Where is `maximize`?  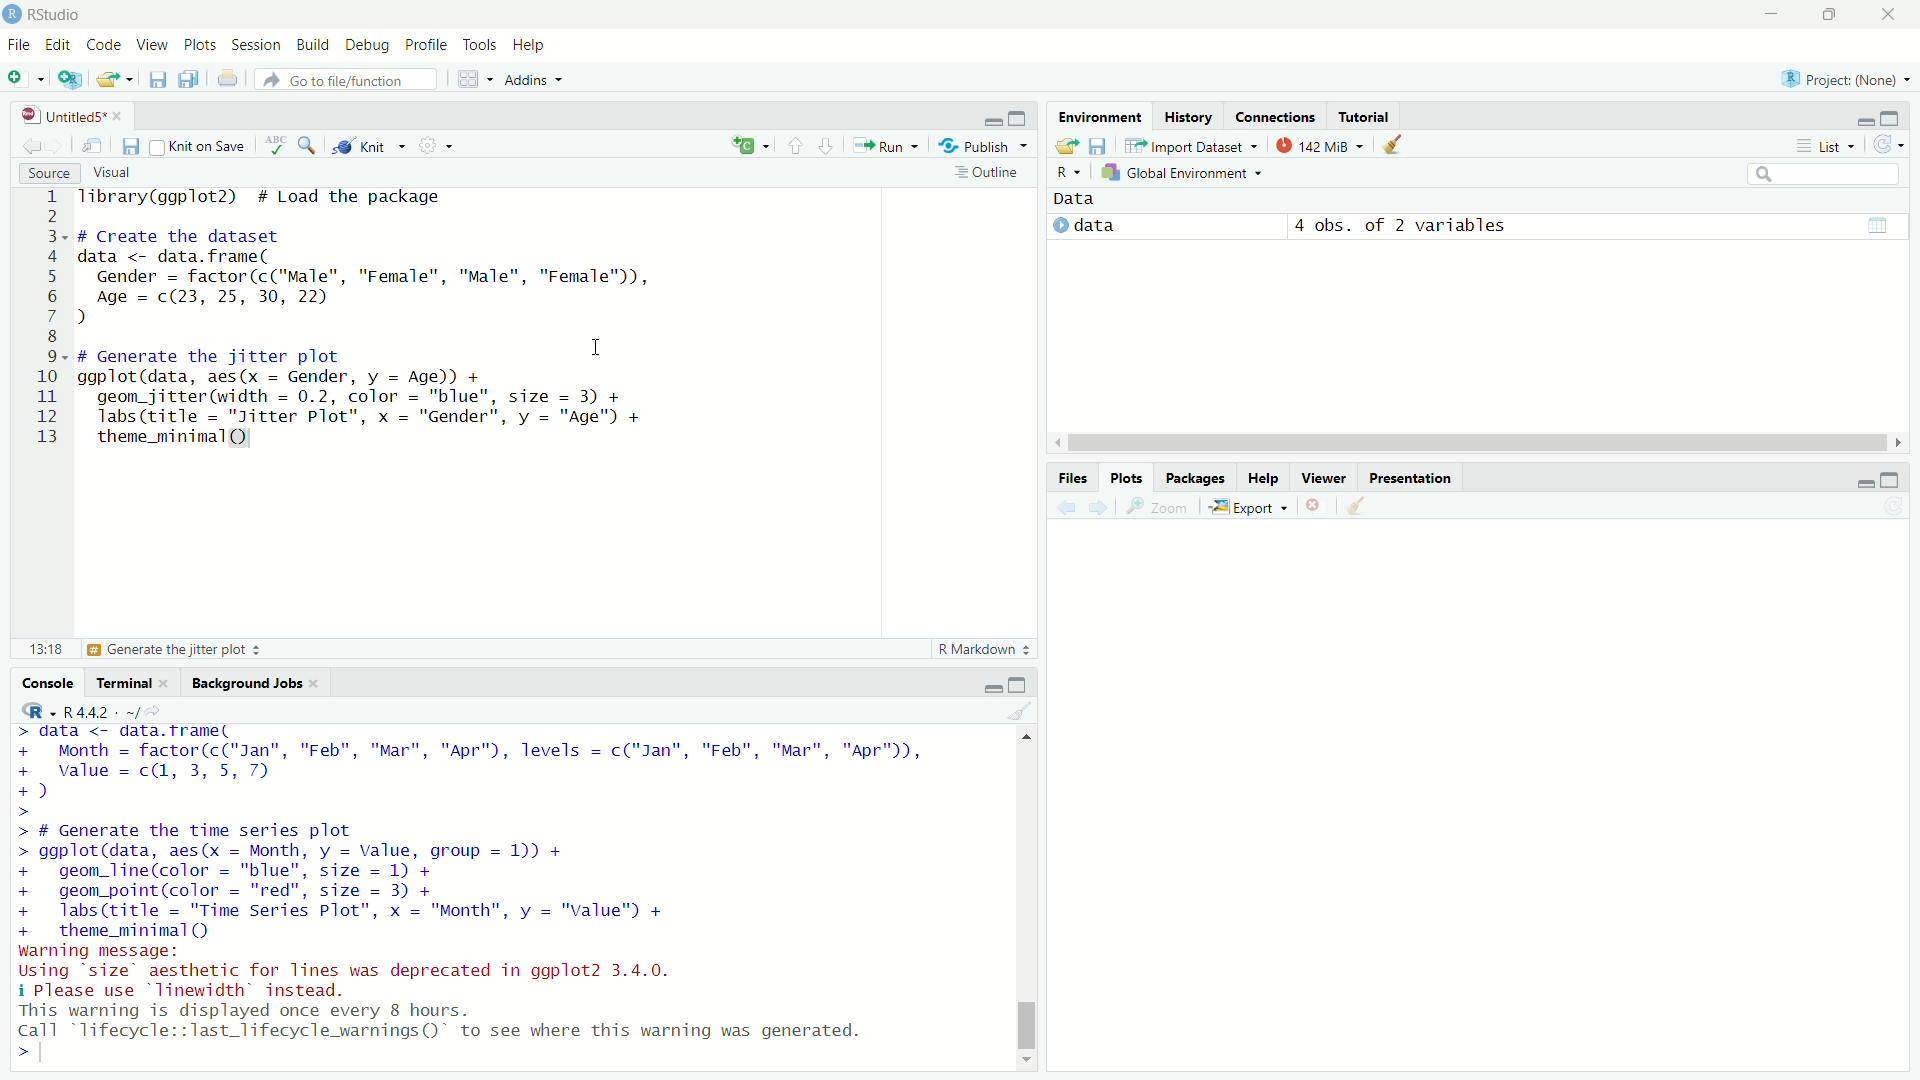 maximize is located at coordinates (1023, 683).